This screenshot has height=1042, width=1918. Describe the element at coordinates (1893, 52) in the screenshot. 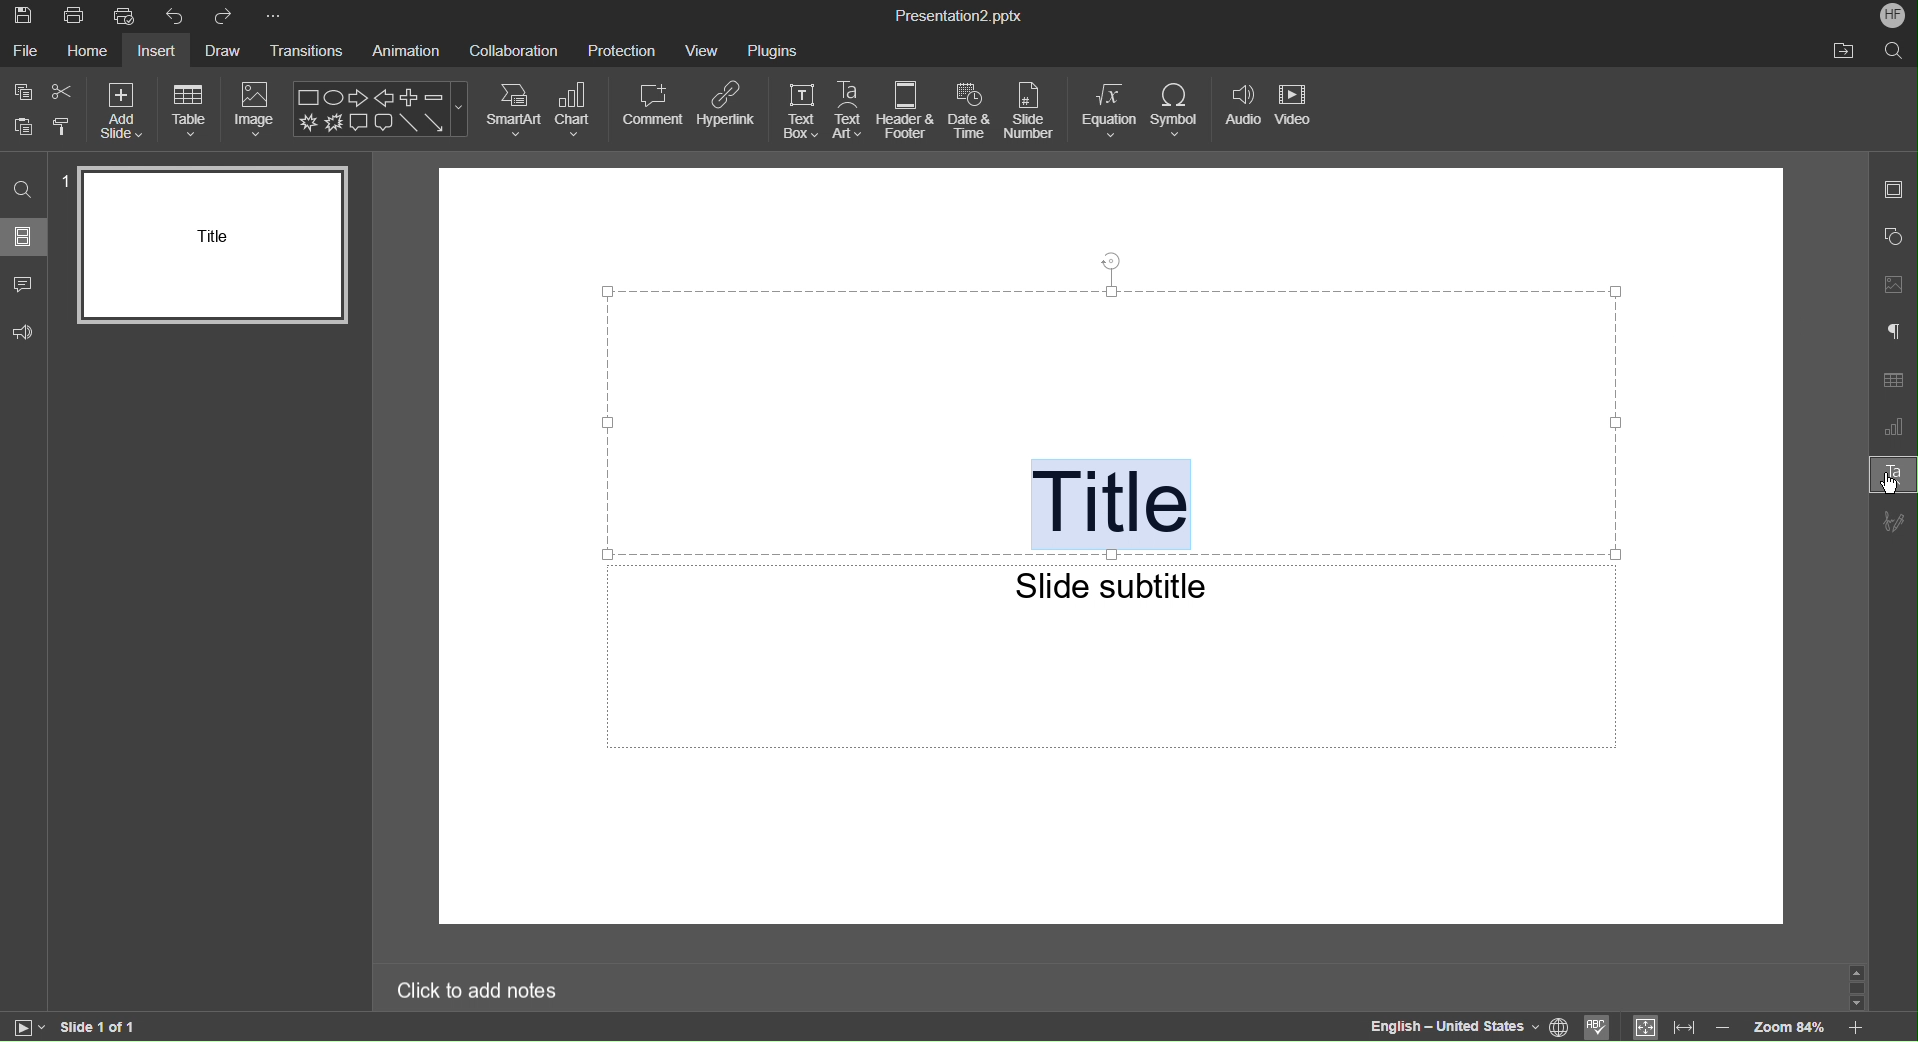

I see `Search` at that location.